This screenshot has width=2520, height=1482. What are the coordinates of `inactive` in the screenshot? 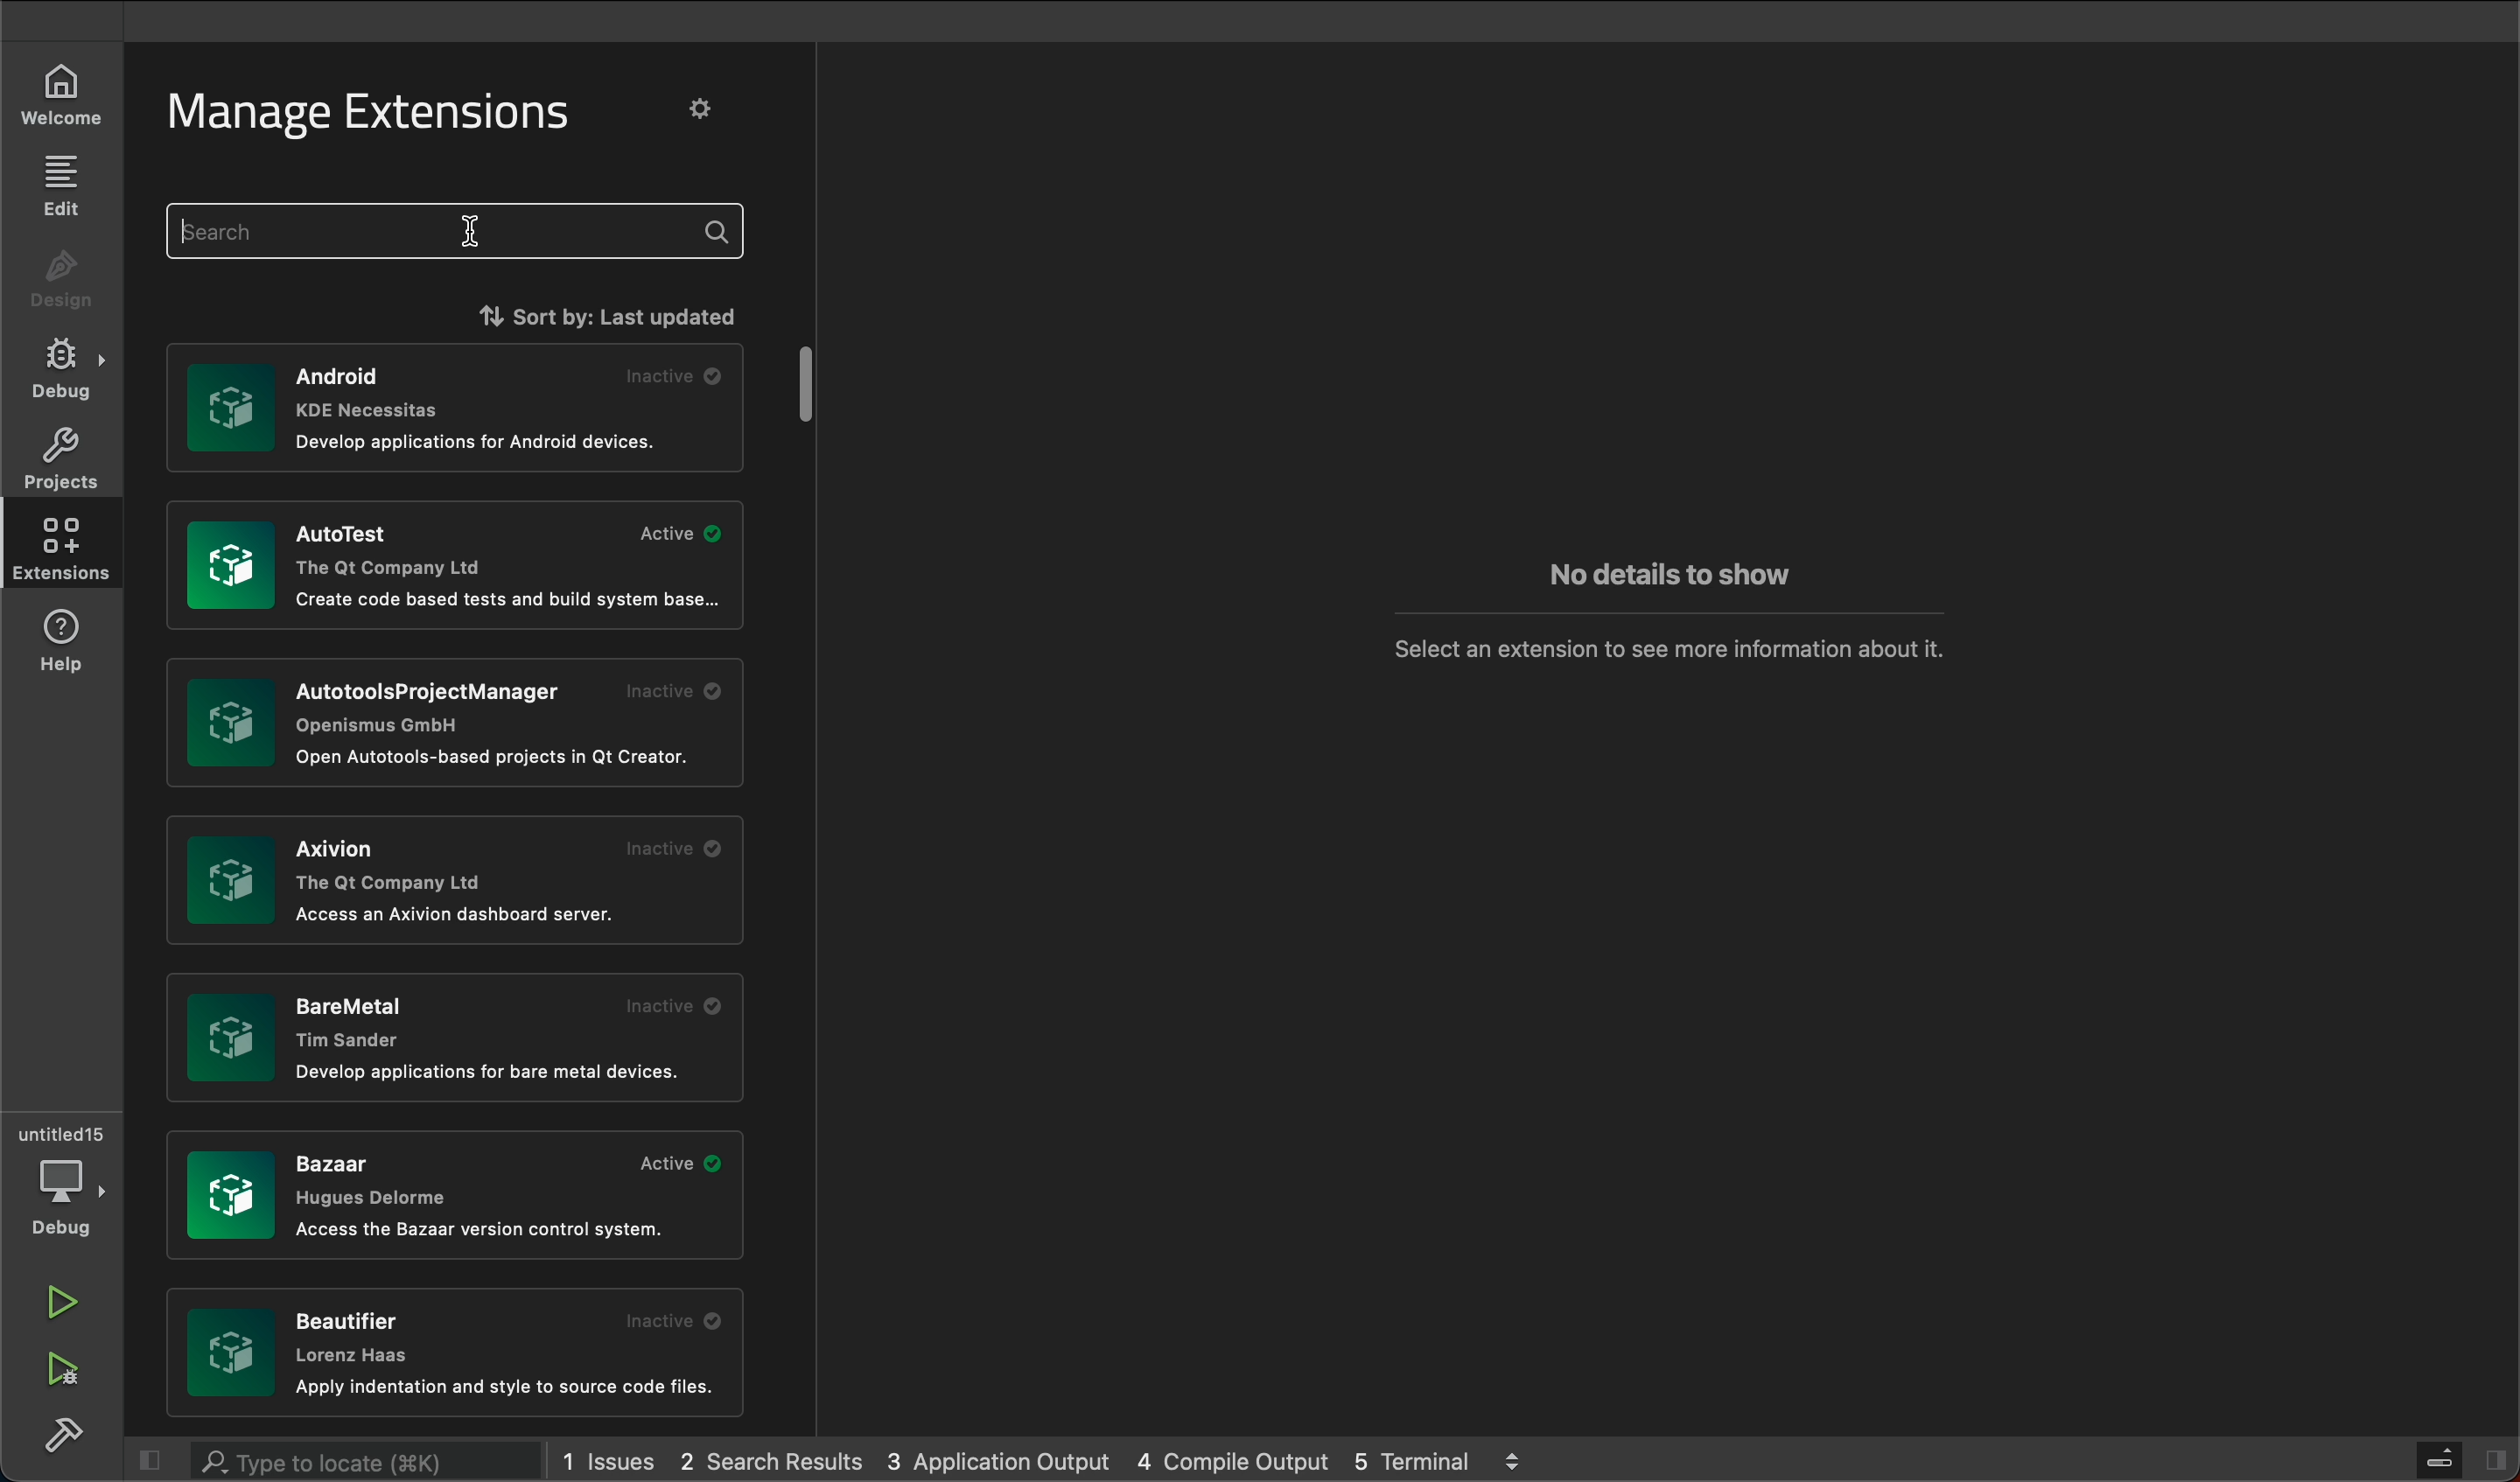 It's located at (671, 847).